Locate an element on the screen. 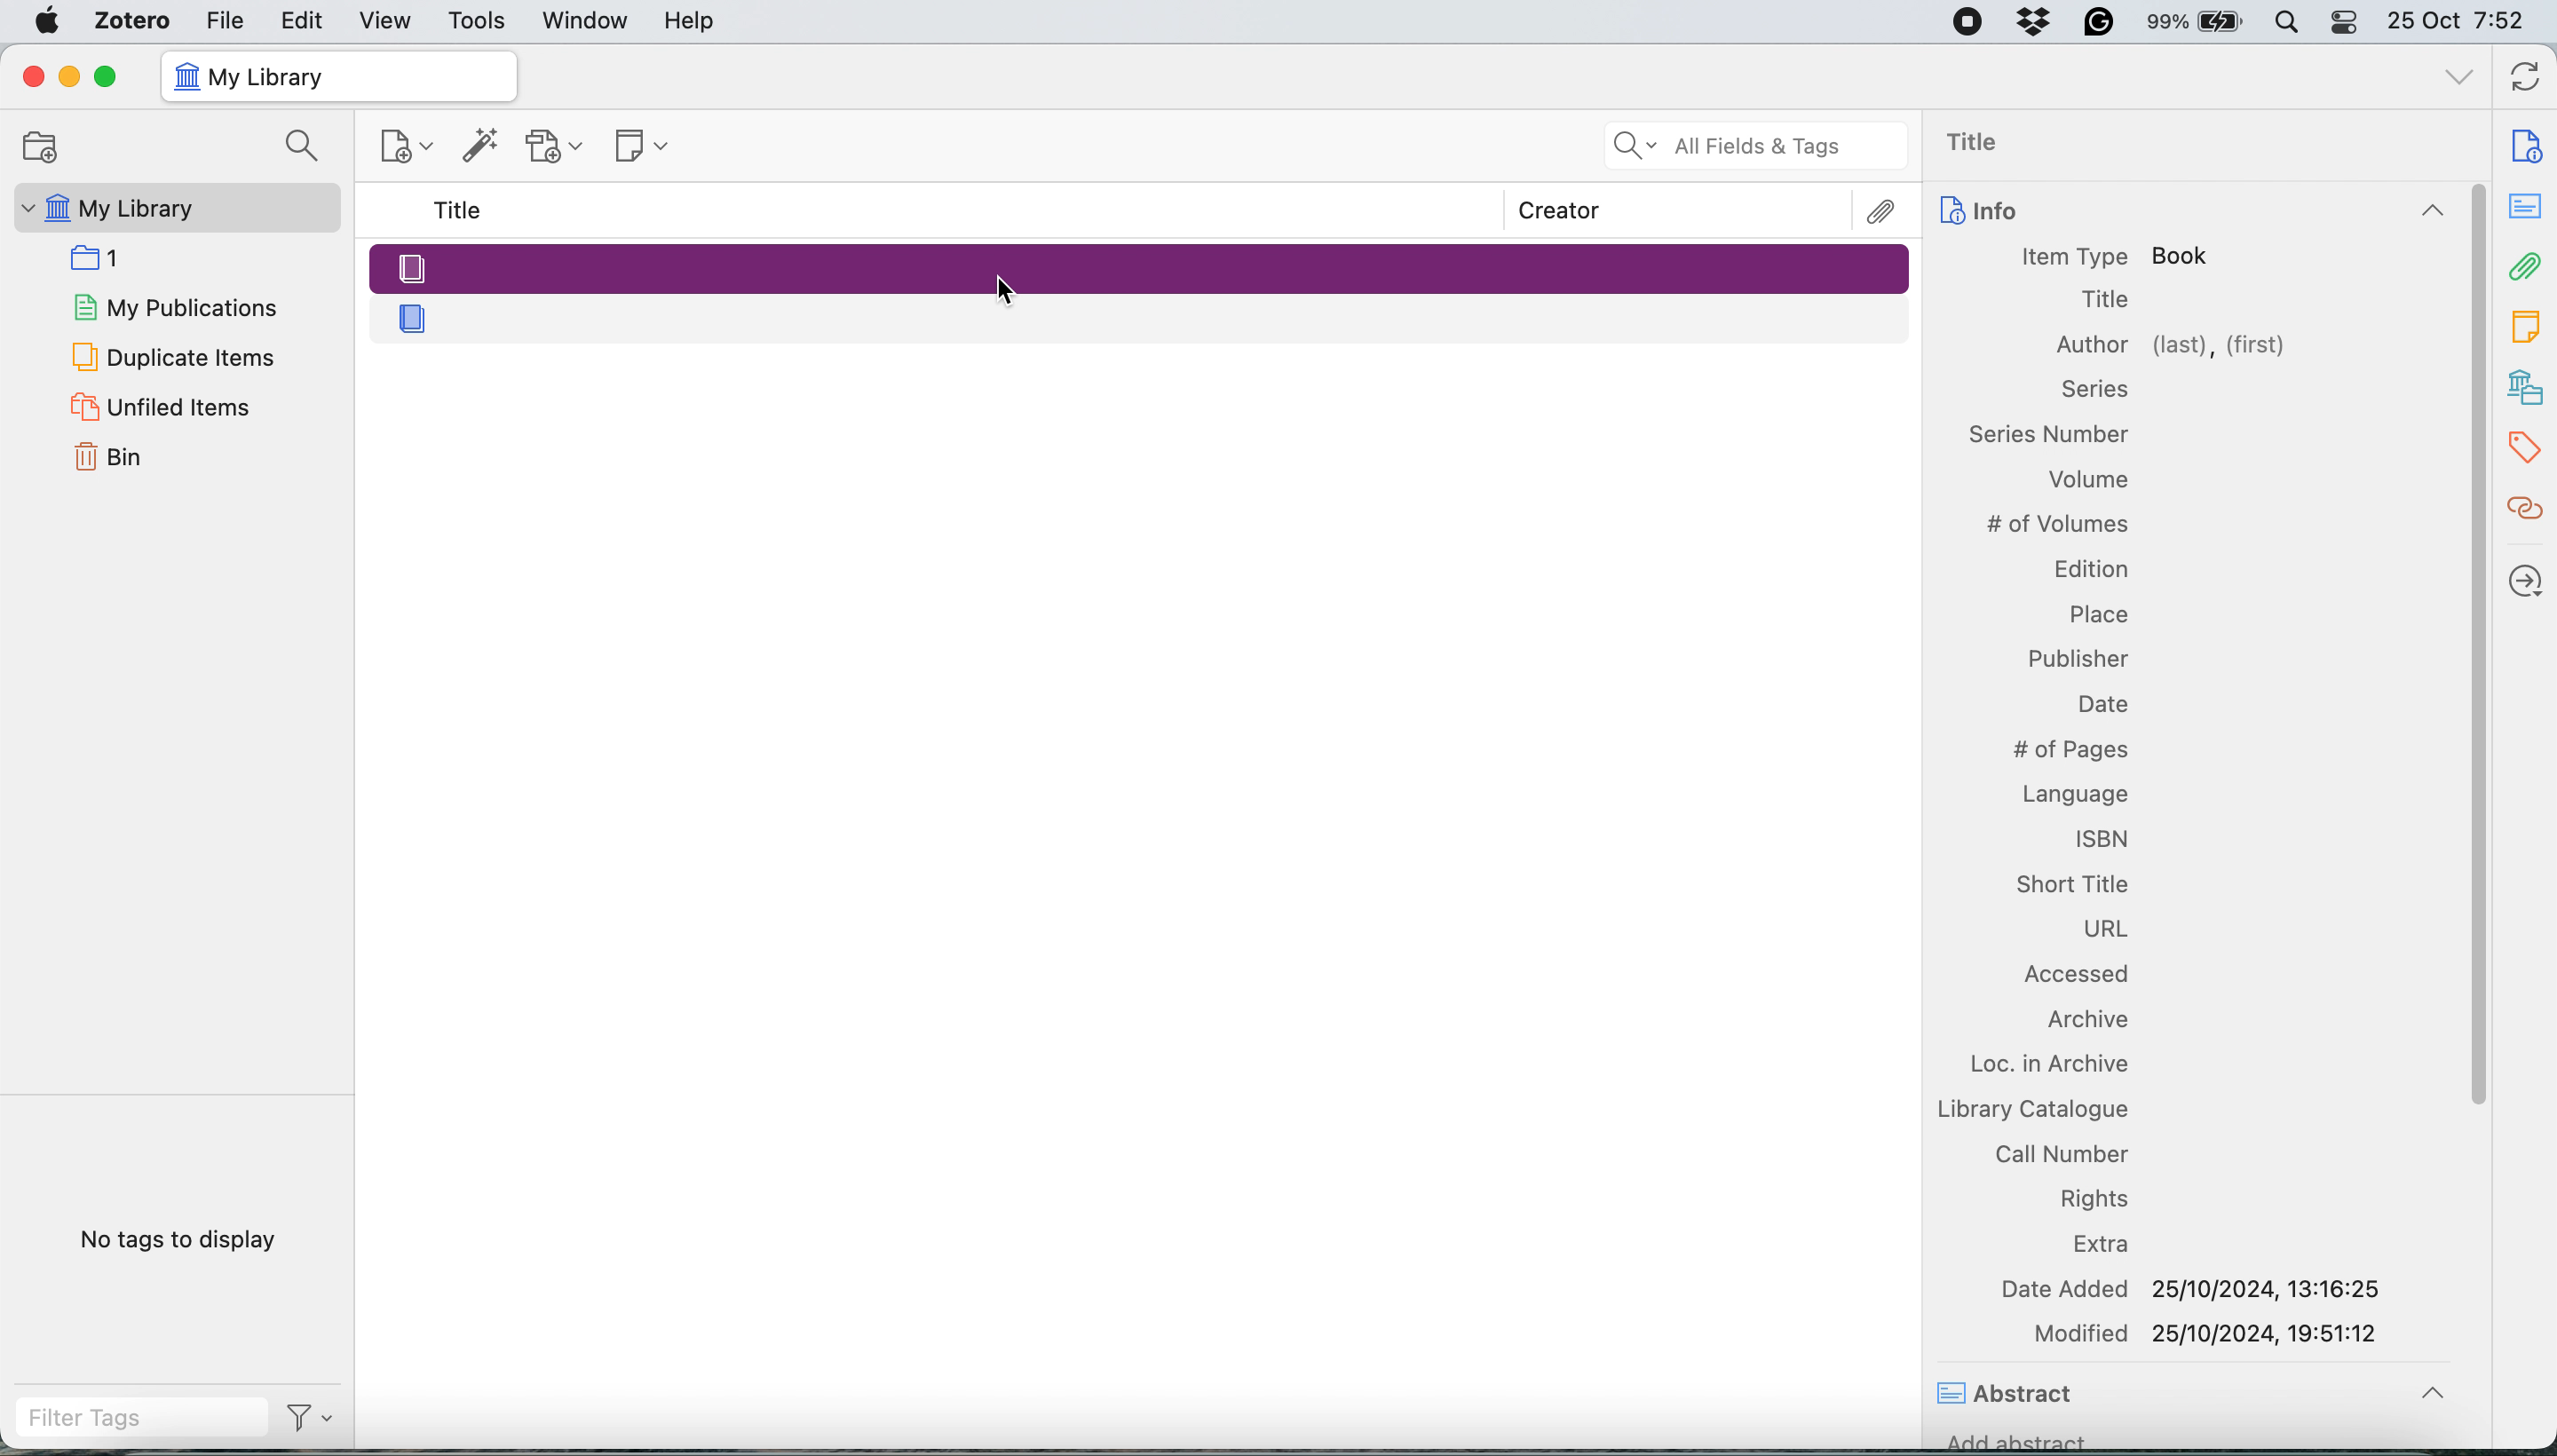 This screenshot has height=1456, width=2557. Rights is located at coordinates (2097, 1198).